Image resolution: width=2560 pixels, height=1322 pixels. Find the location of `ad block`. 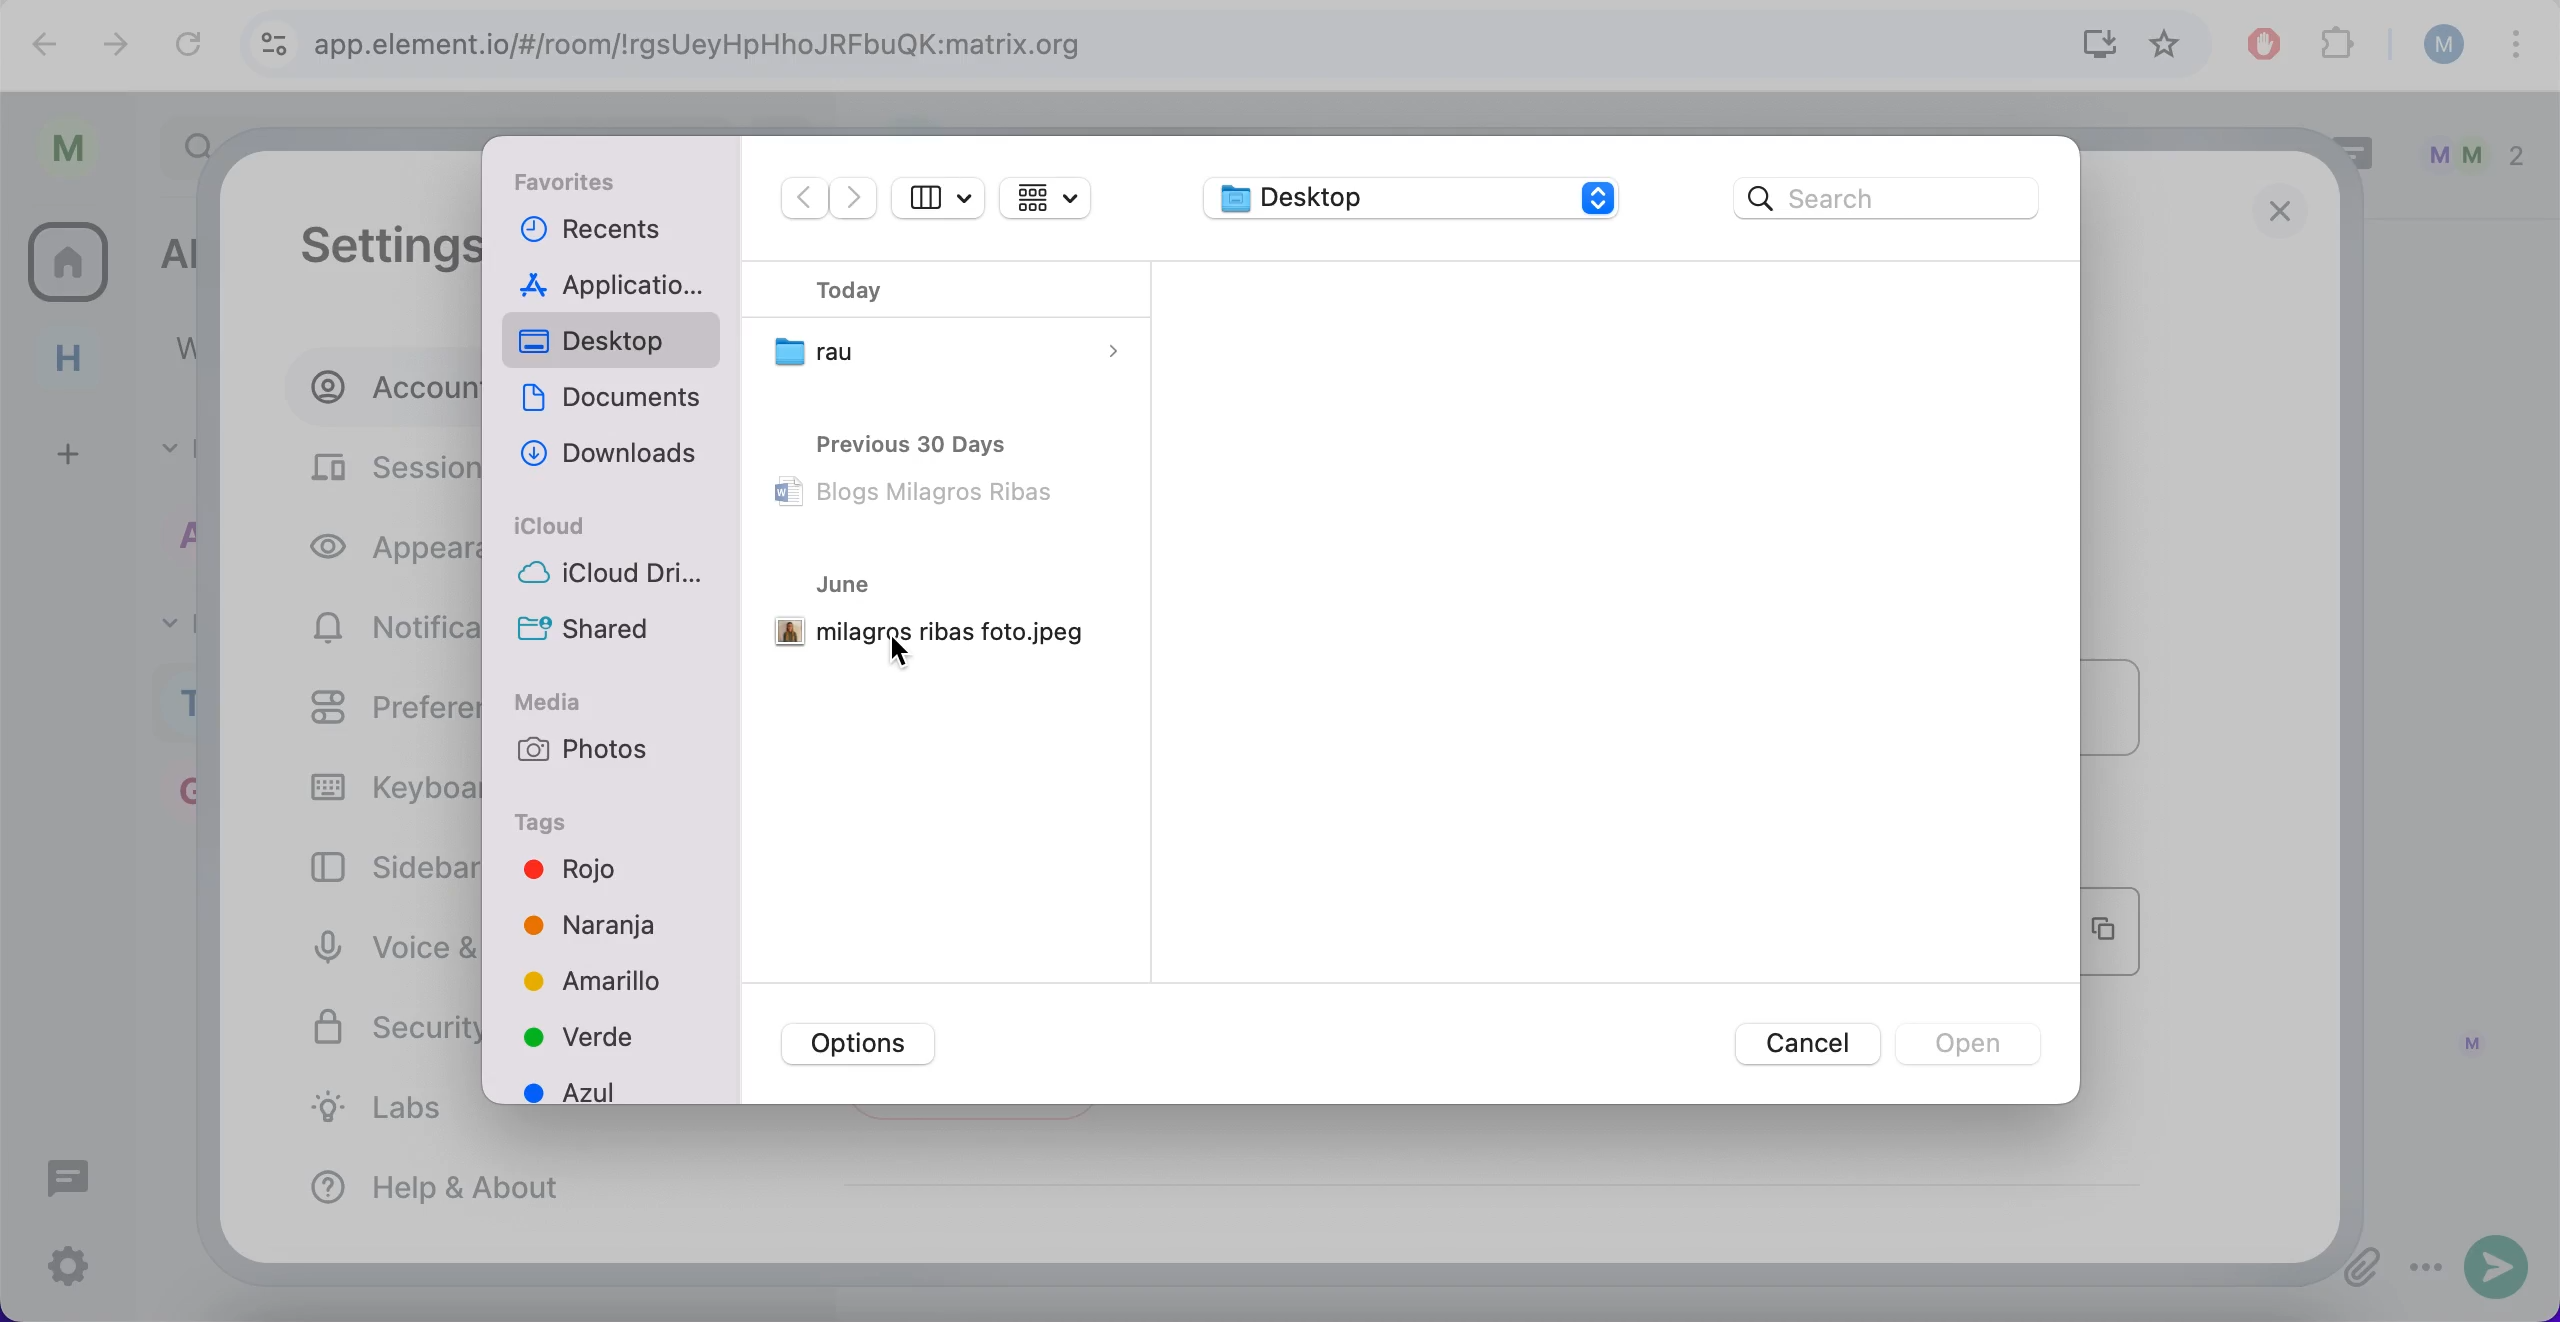

ad block is located at coordinates (2258, 44).